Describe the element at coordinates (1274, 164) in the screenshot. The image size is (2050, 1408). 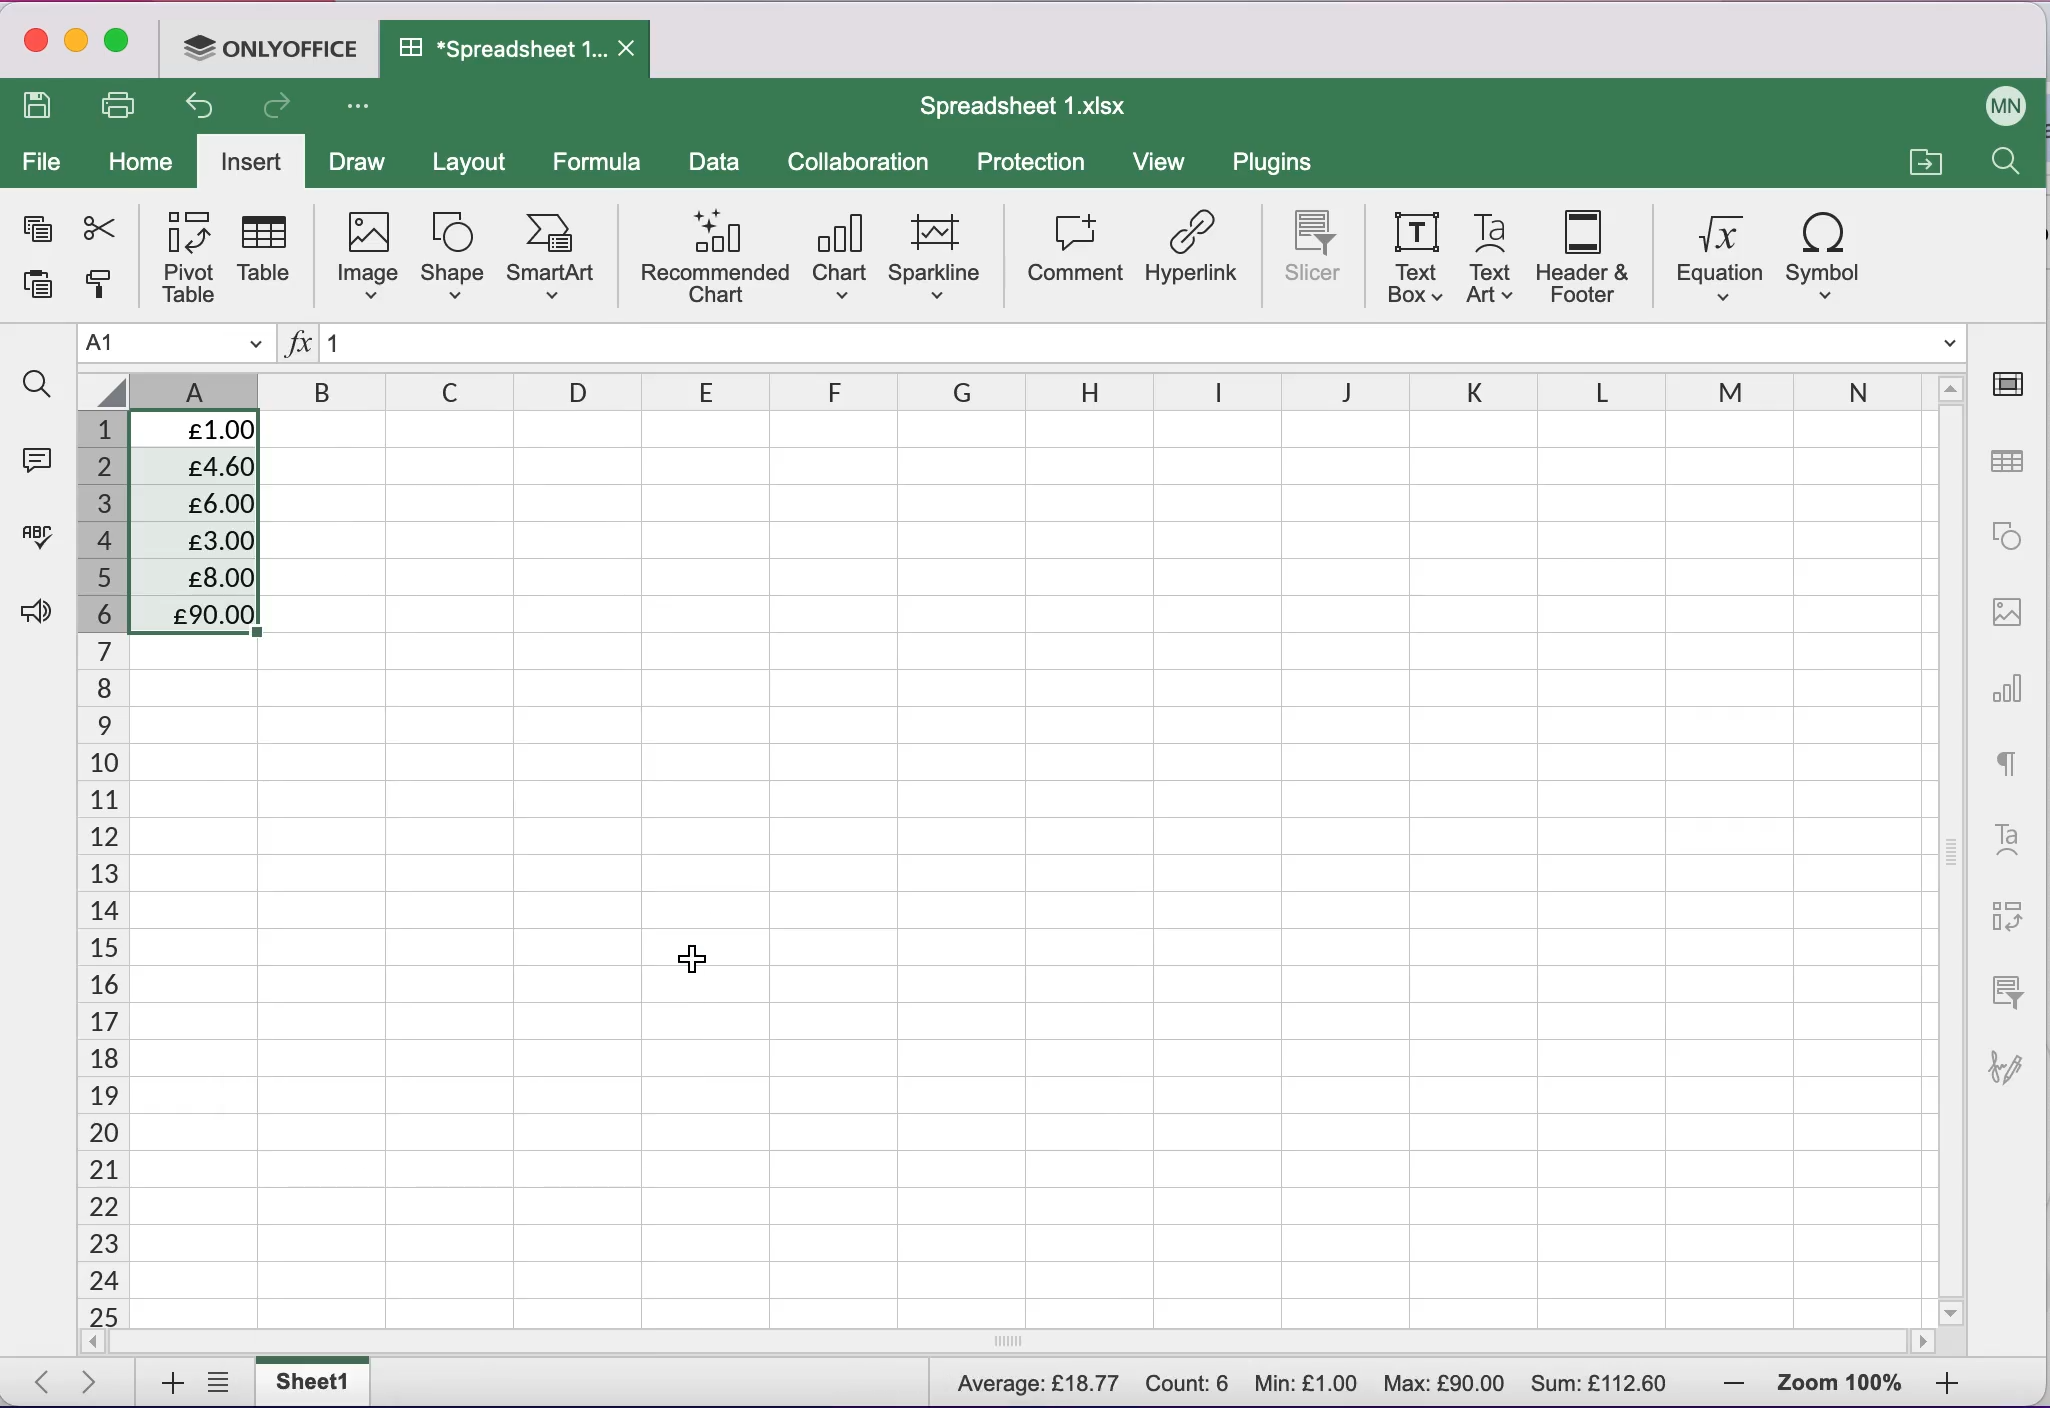
I see `plugins` at that location.